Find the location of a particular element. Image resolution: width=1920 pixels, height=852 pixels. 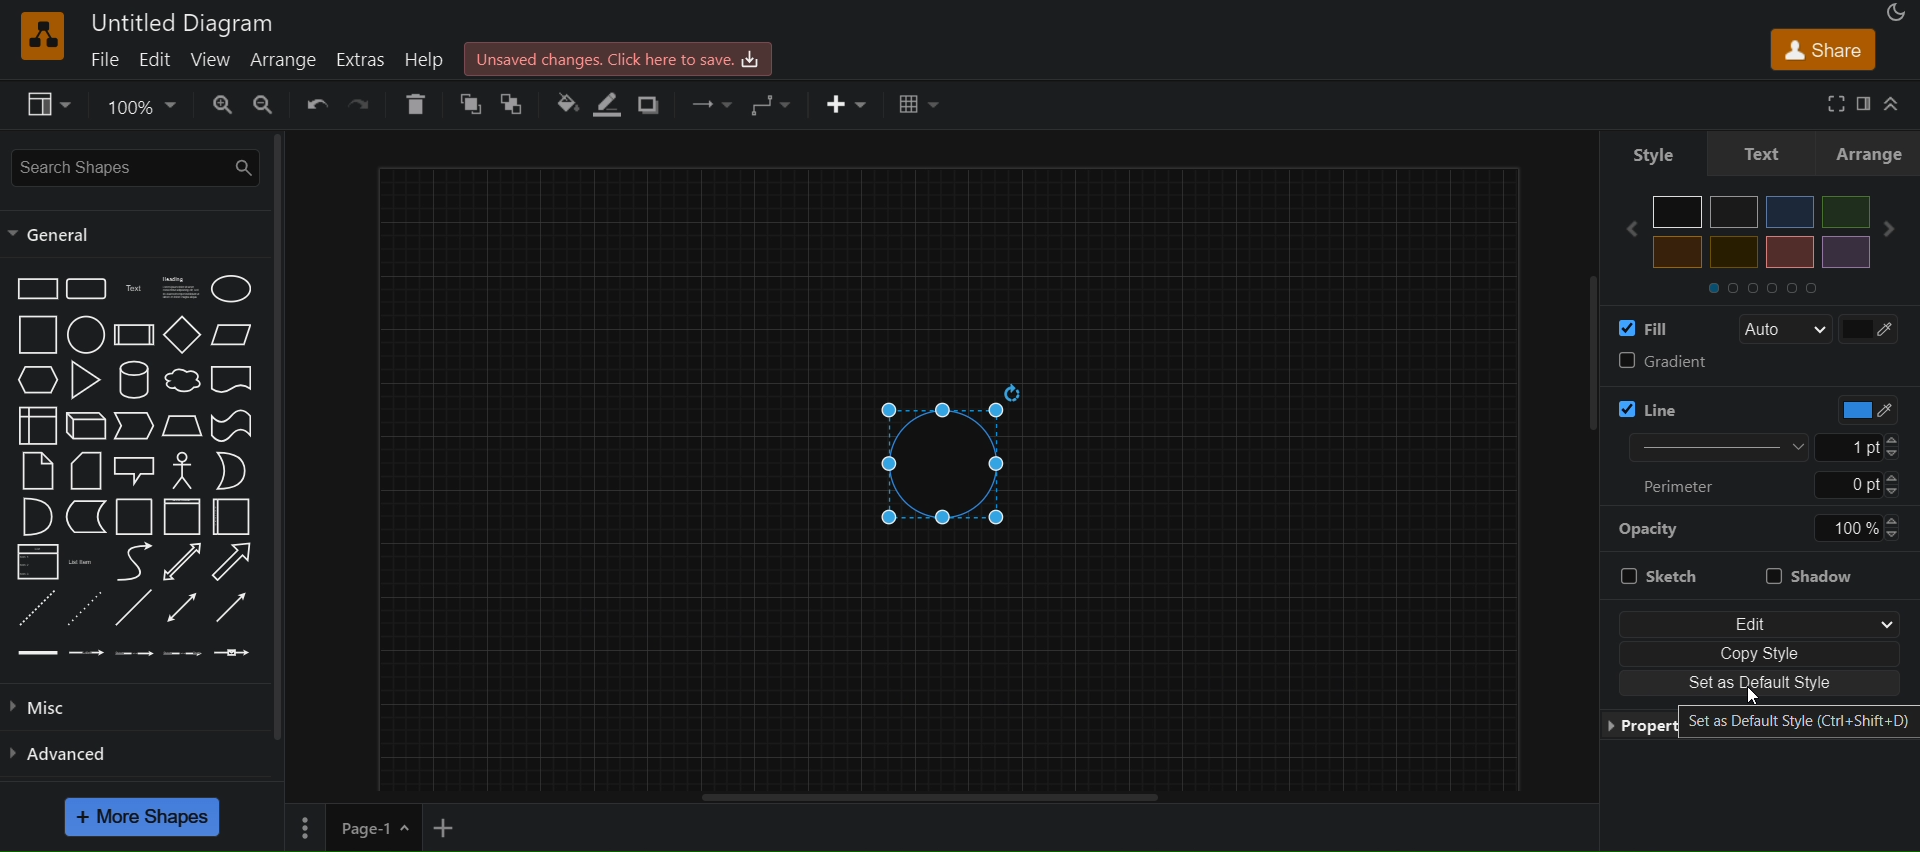

black color is located at coordinates (1678, 212).